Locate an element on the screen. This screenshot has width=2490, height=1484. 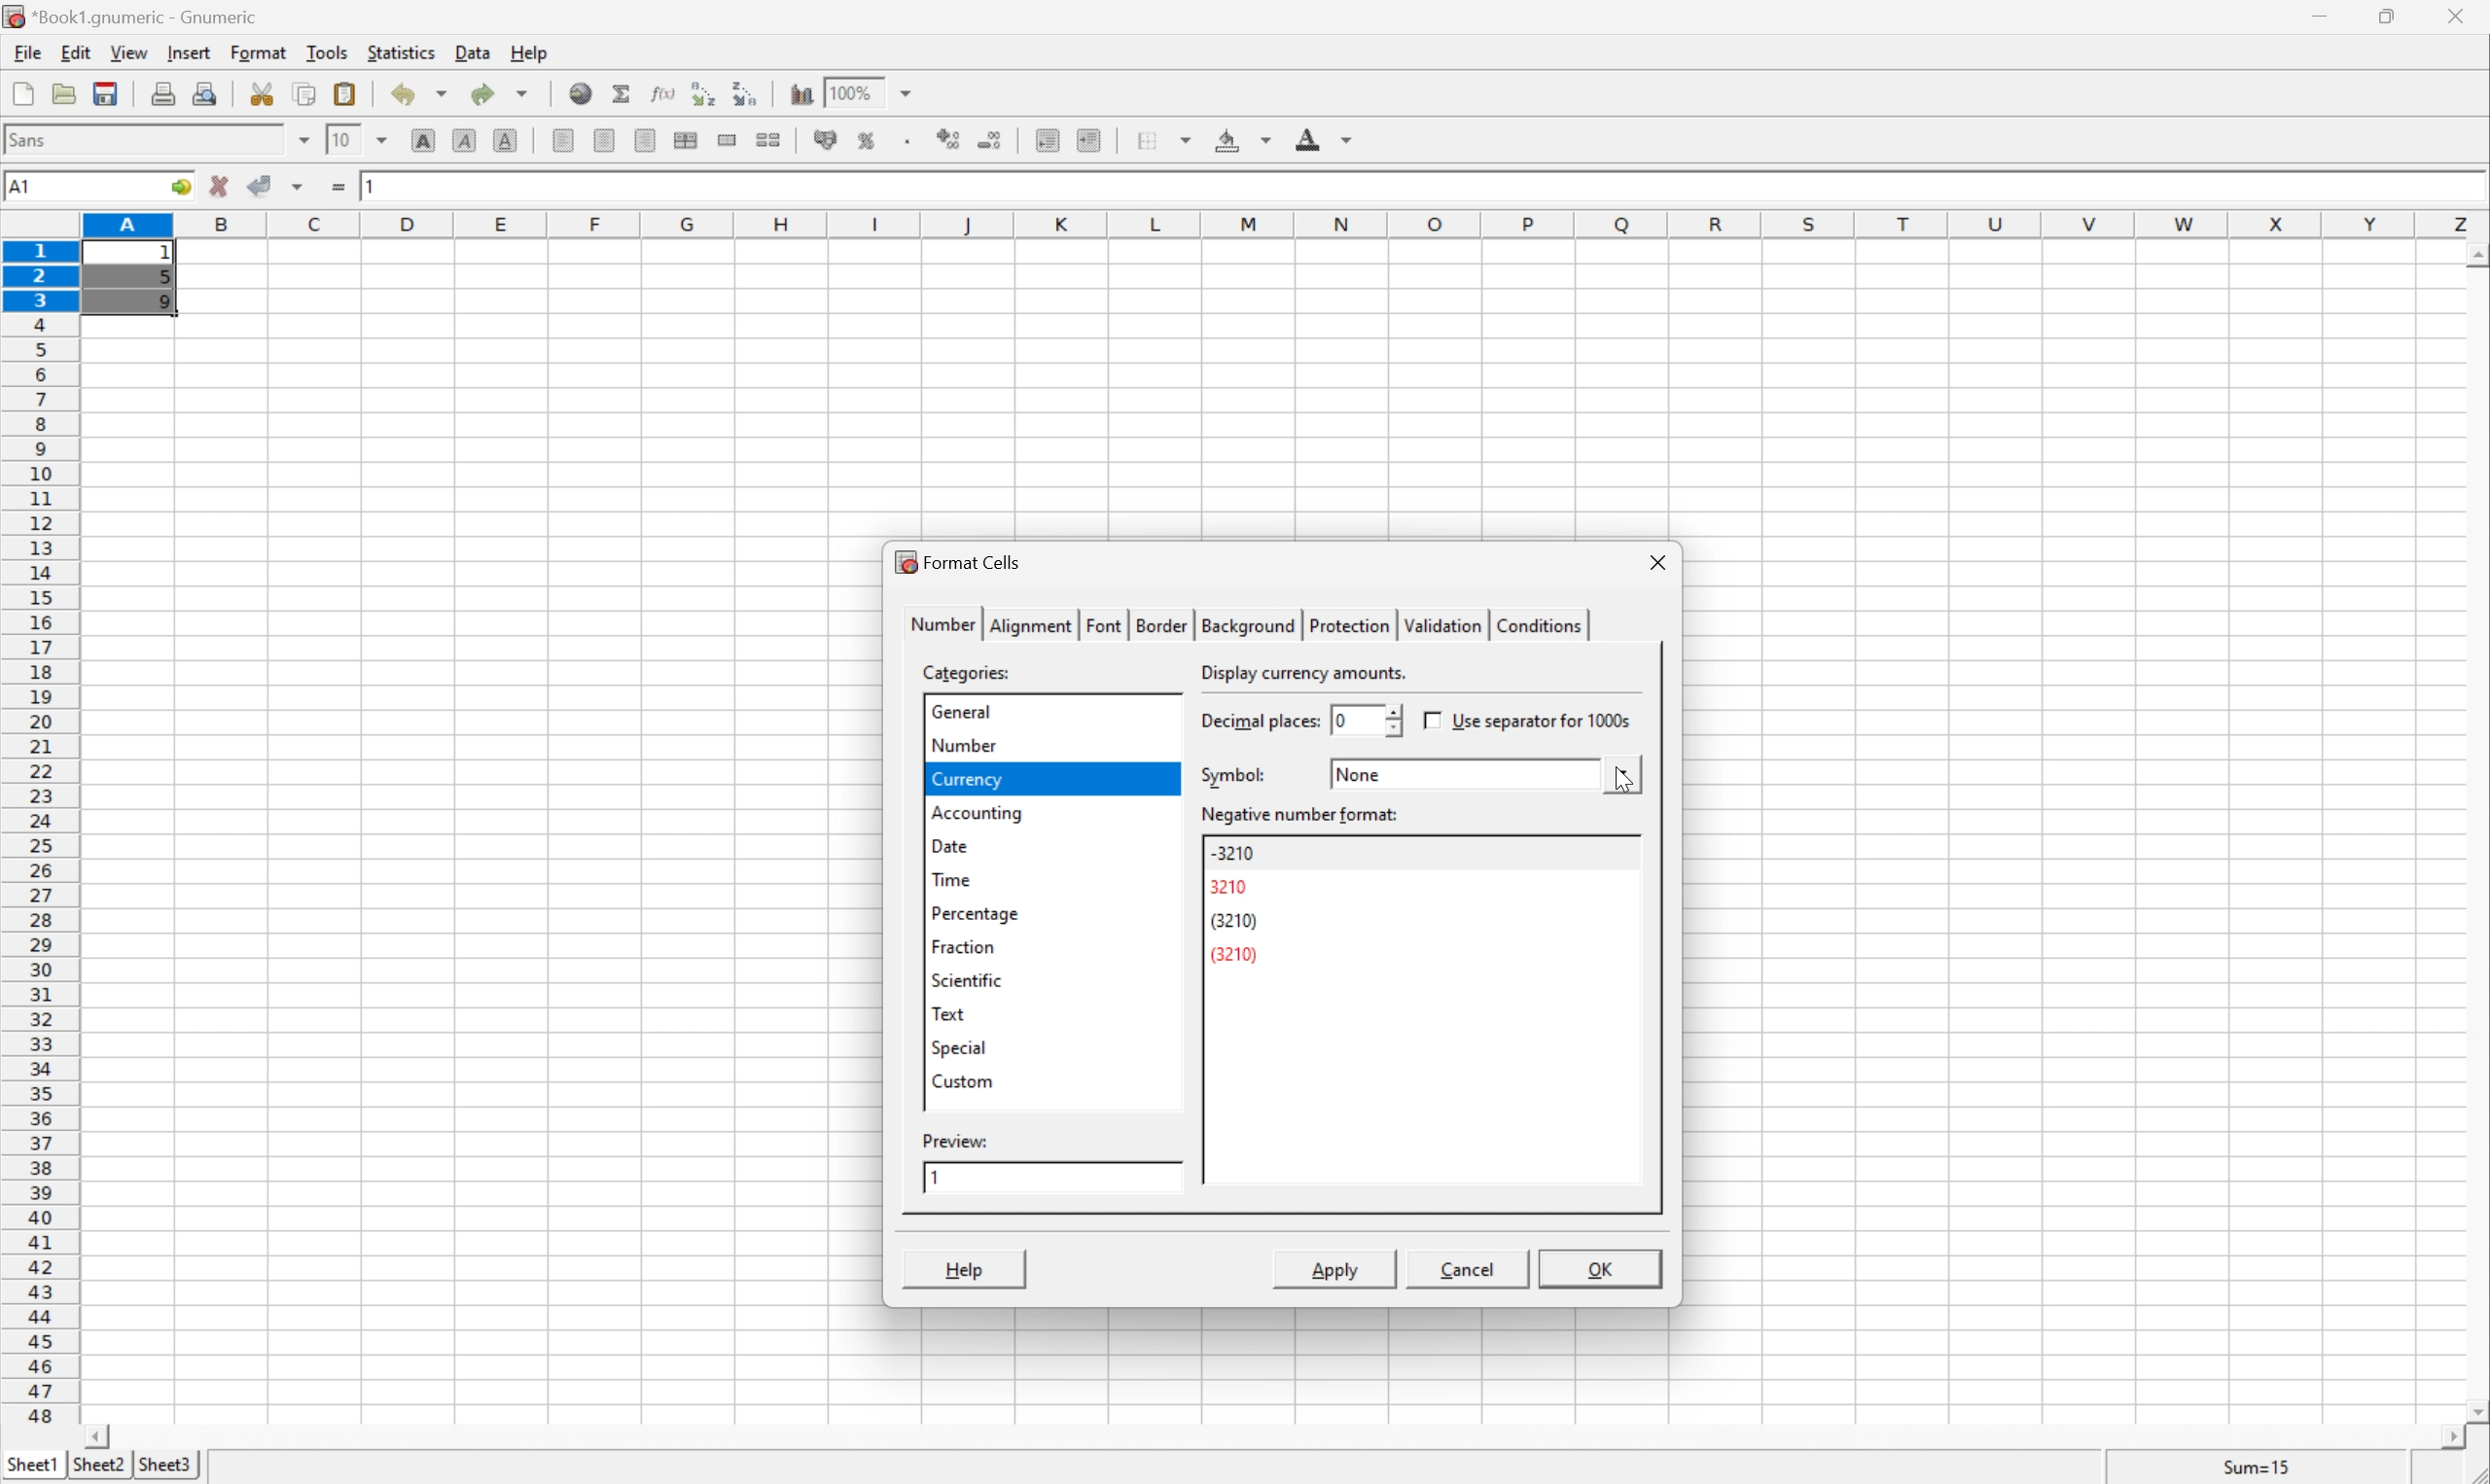
100% is located at coordinates (850, 91).